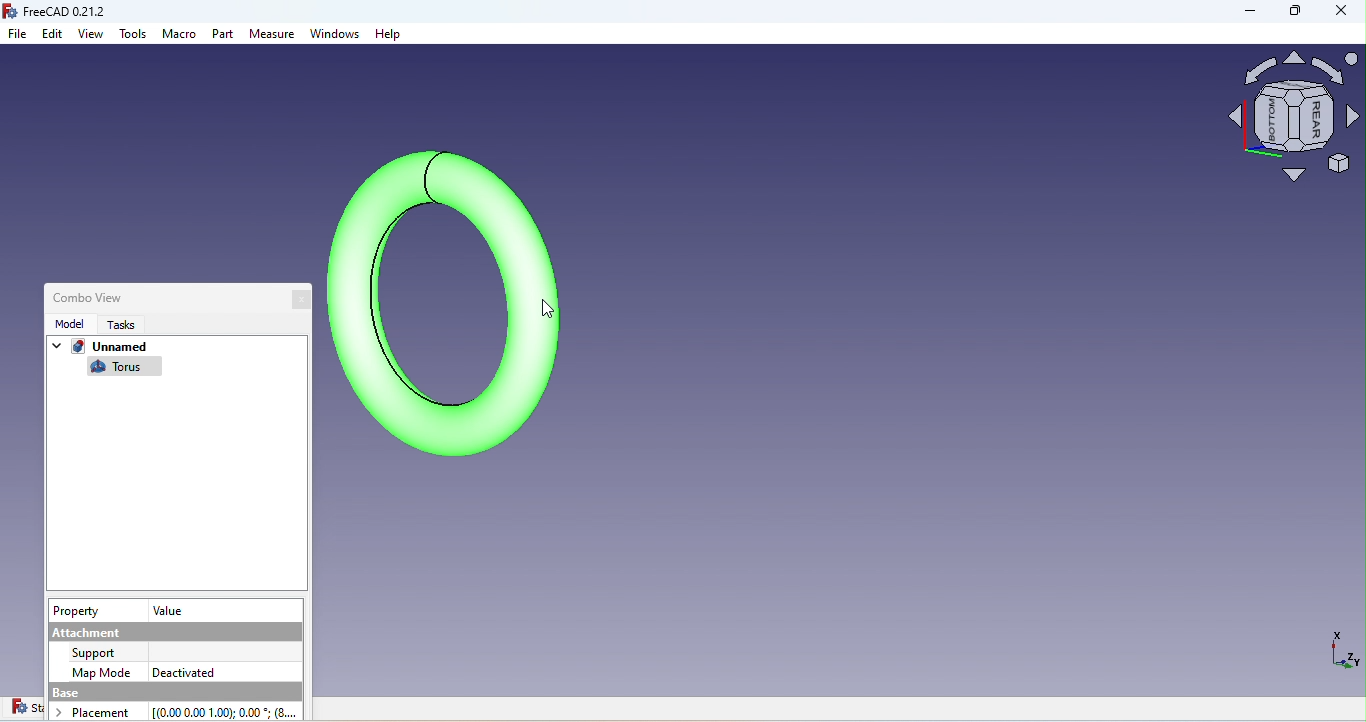  What do you see at coordinates (83, 296) in the screenshot?
I see `Combo view` at bounding box center [83, 296].